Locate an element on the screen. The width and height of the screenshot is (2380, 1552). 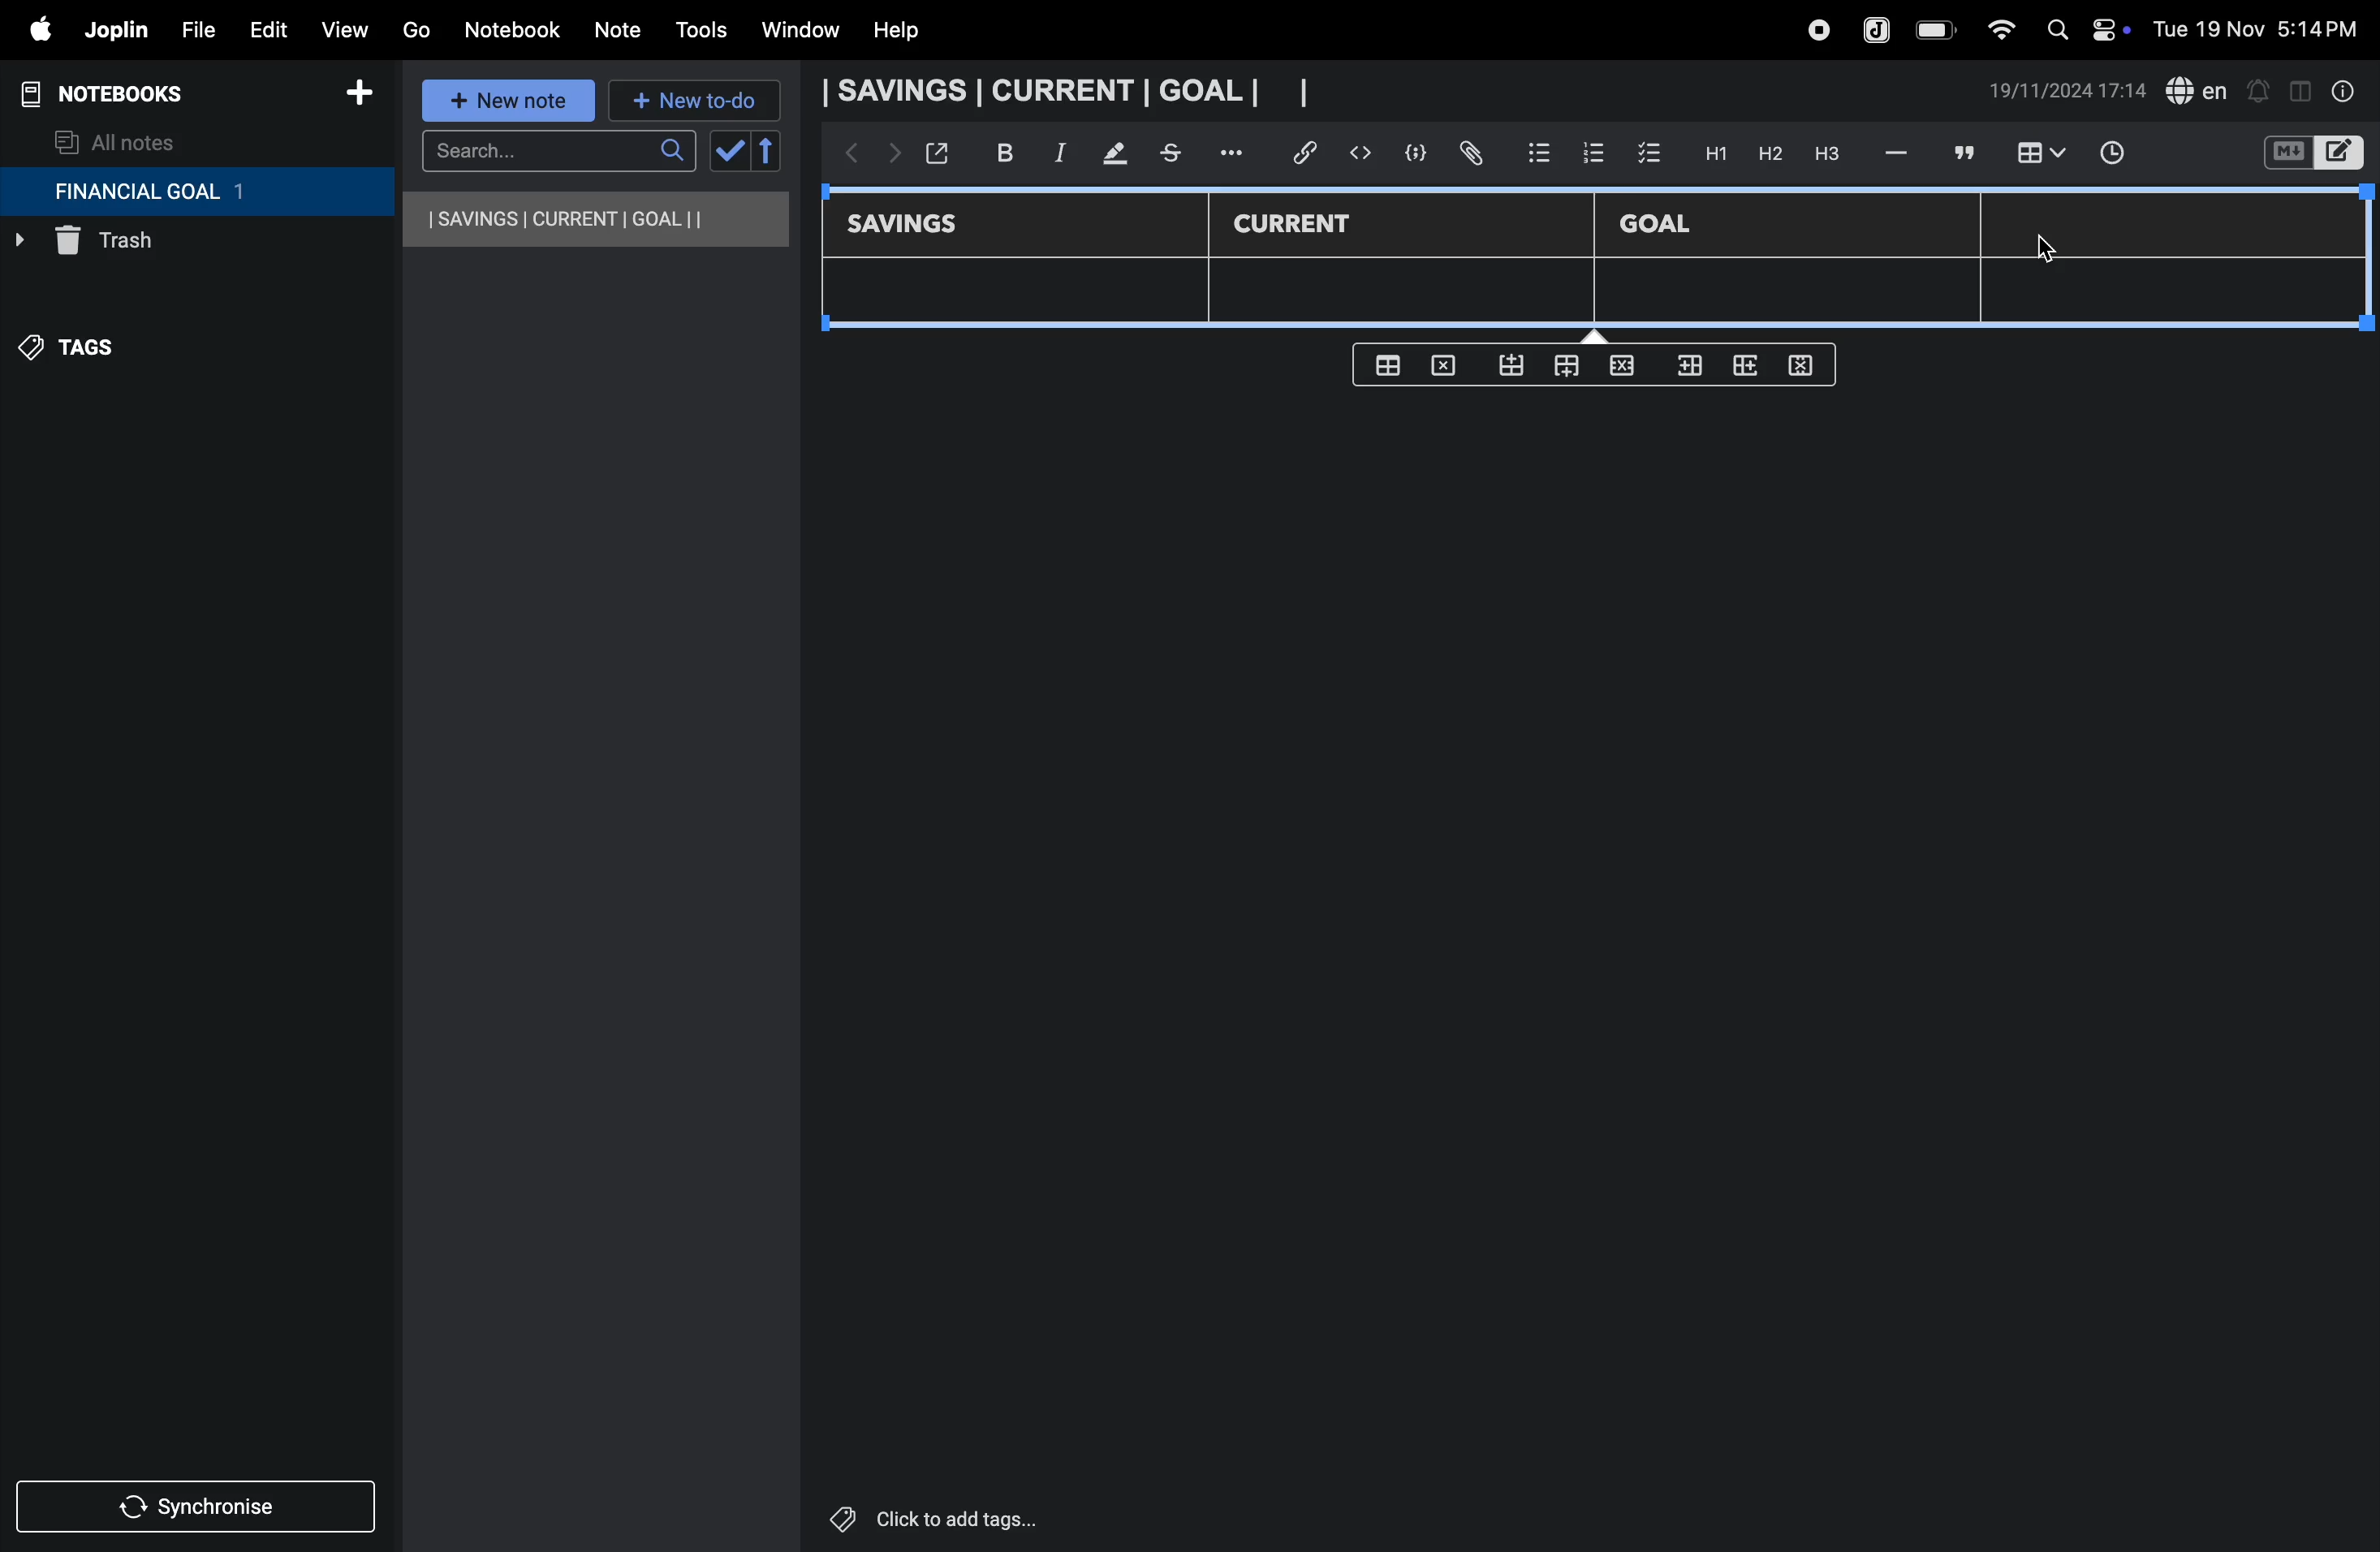
add rows is located at coordinates (1742, 371).